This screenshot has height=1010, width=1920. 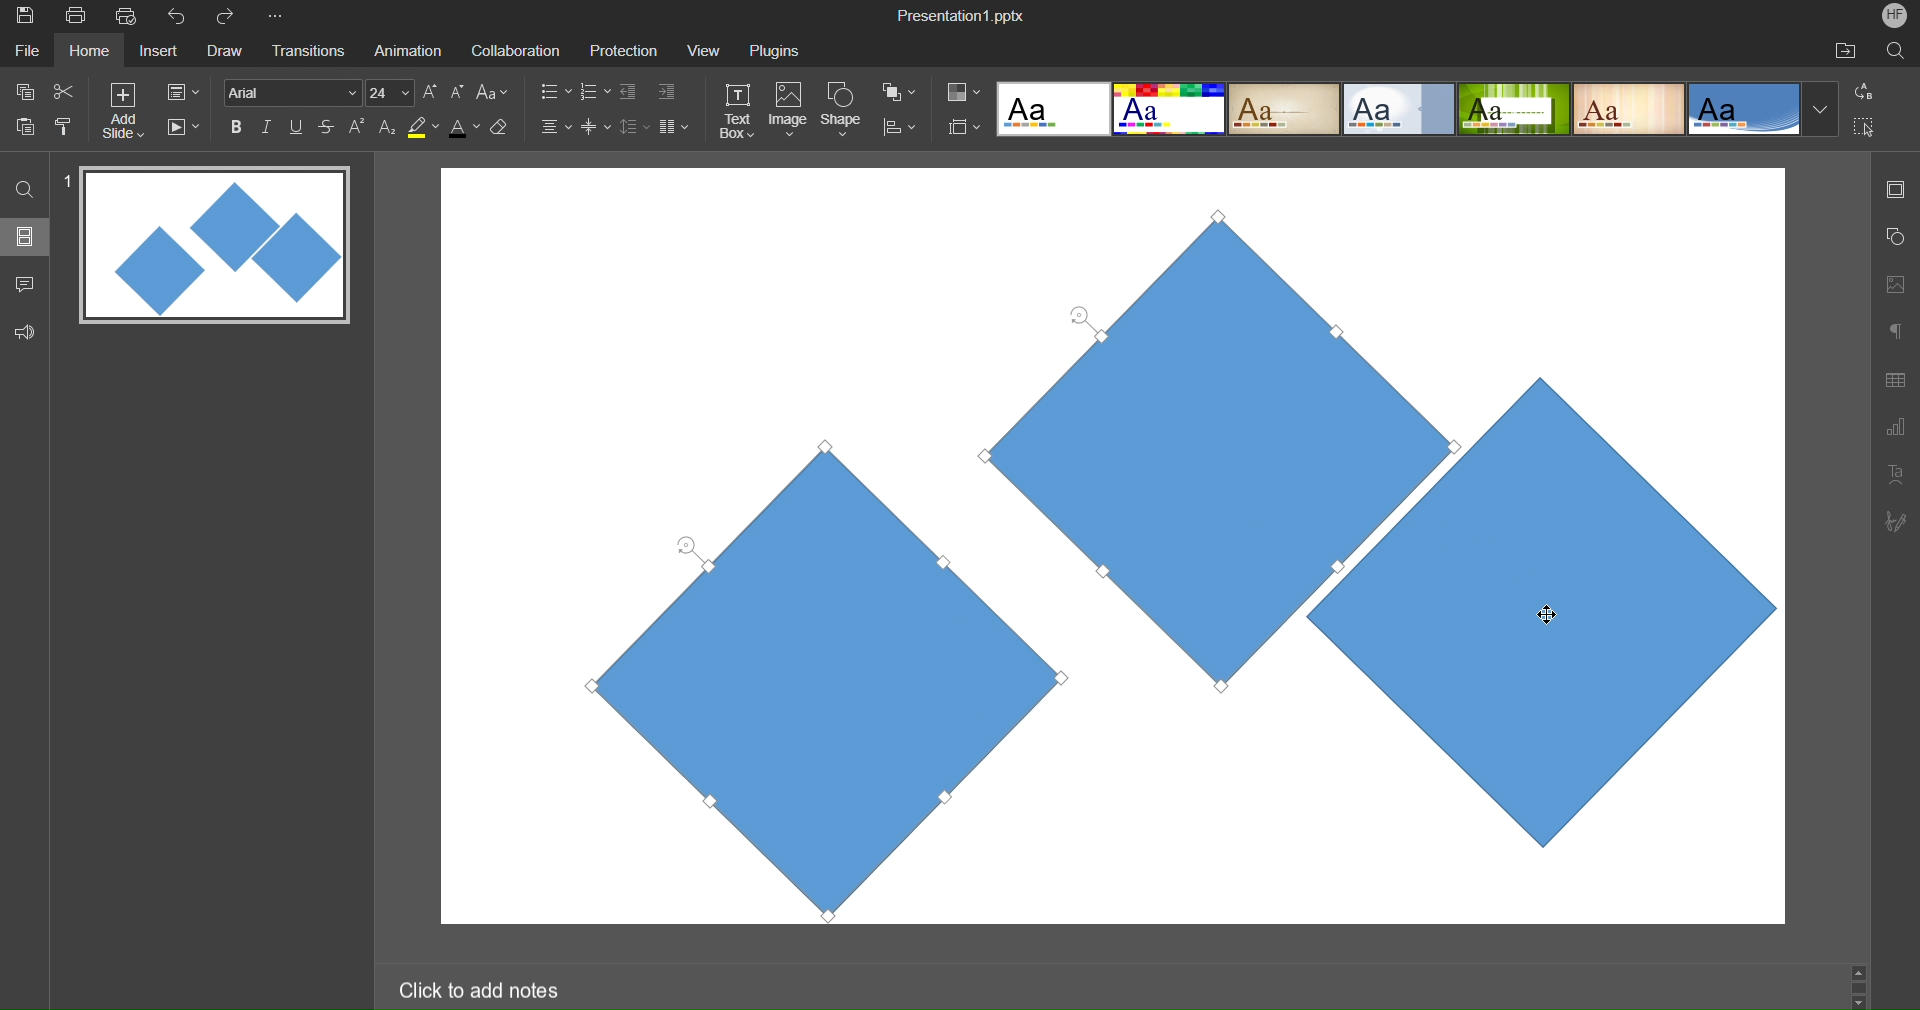 What do you see at coordinates (843, 112) in the screenshot?
I see `Shape` at bounding box center [843, 112].